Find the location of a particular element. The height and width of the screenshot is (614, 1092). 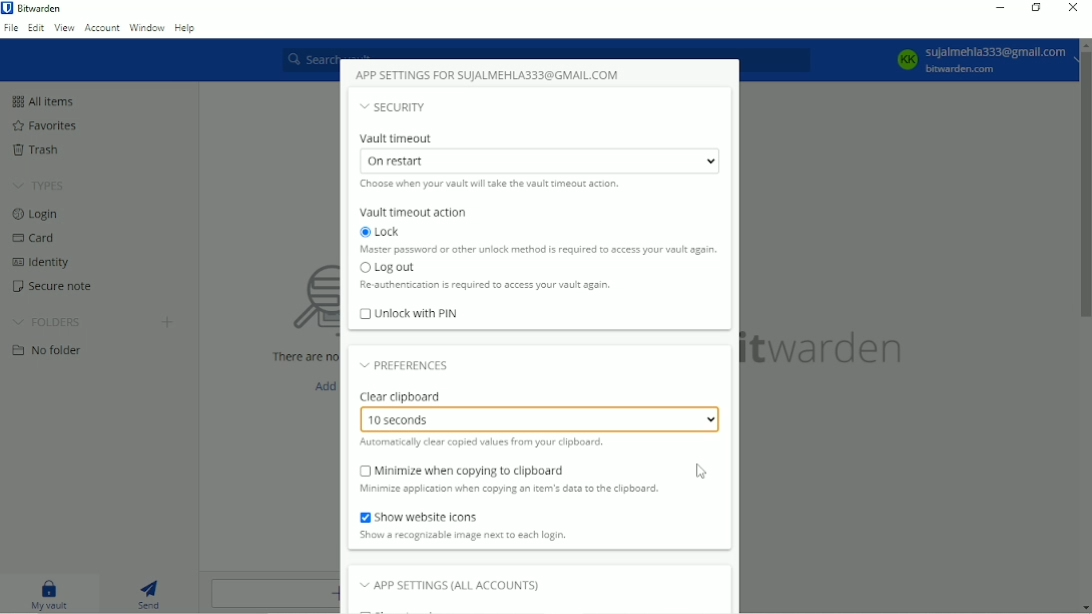

View is located at coordinates (65, 27).